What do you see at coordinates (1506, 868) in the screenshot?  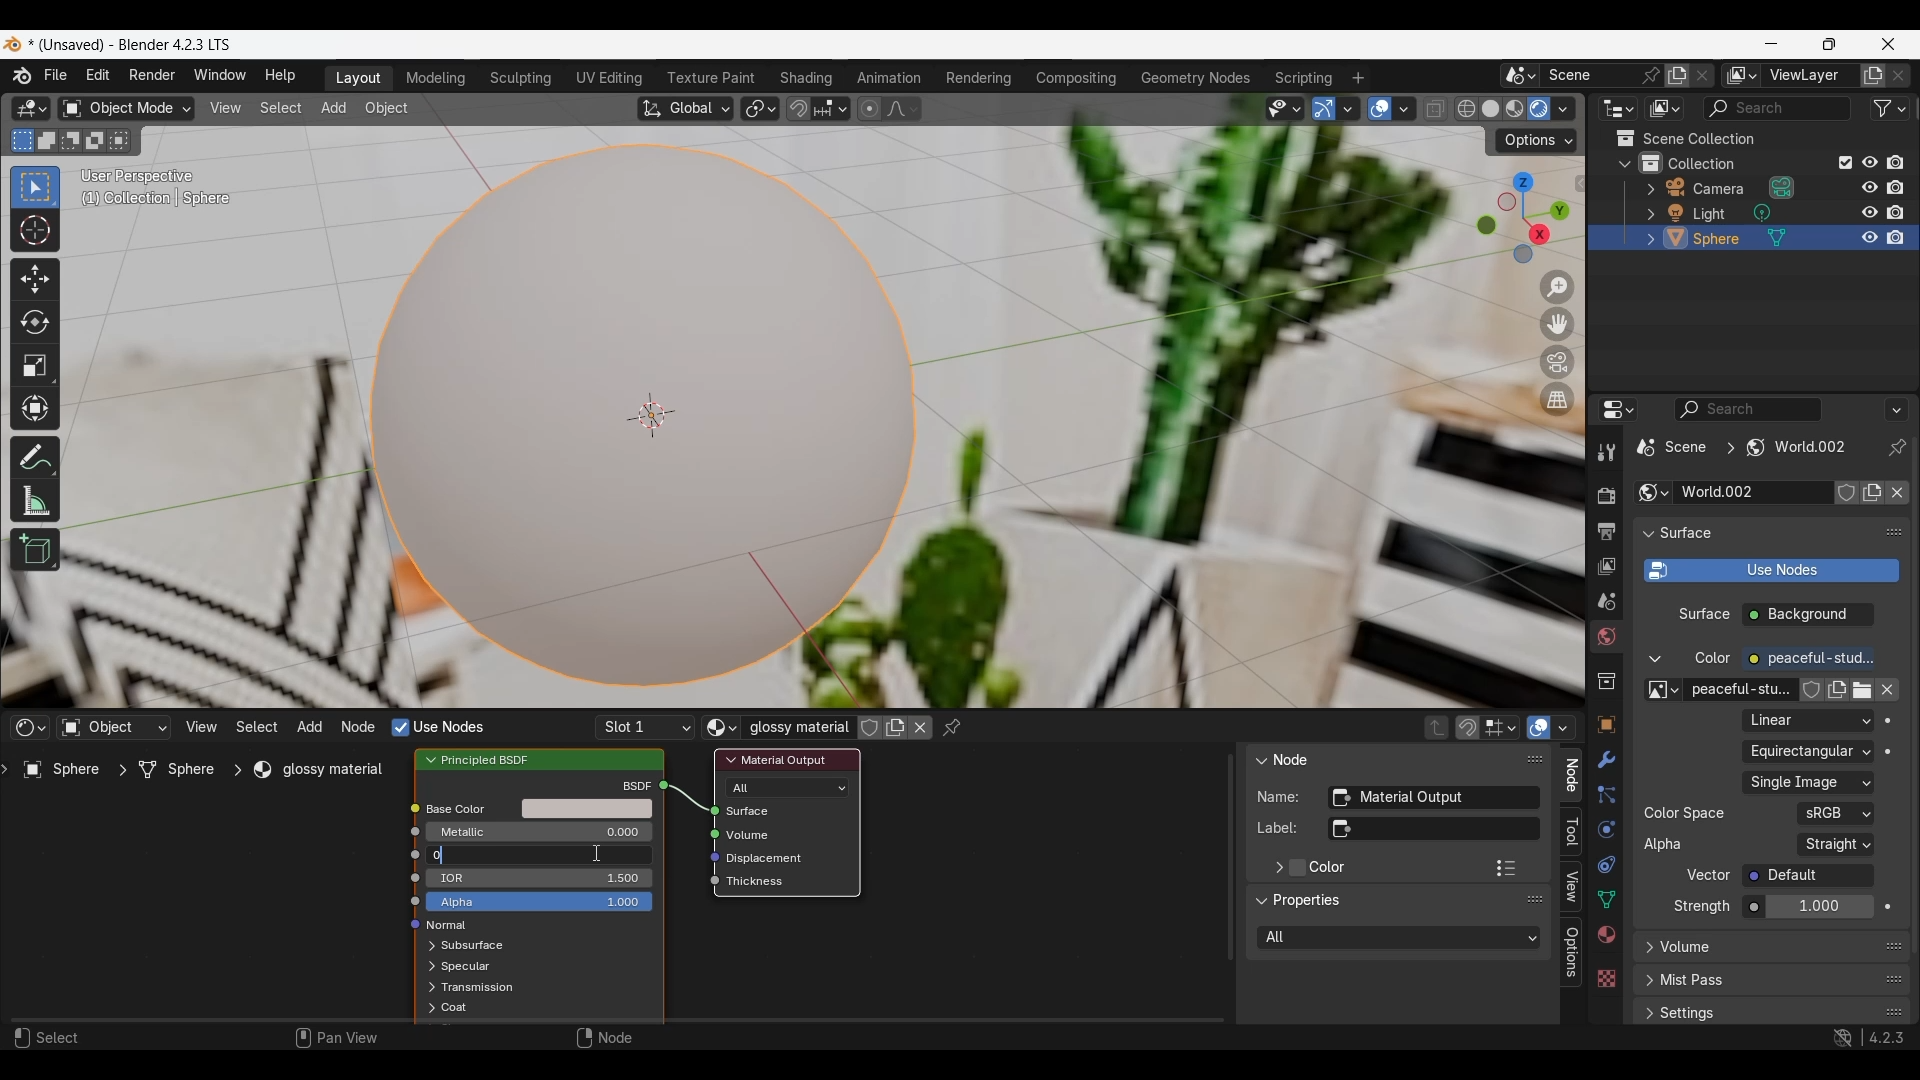 I see `Color presets` at bounding box center [1506, 868].